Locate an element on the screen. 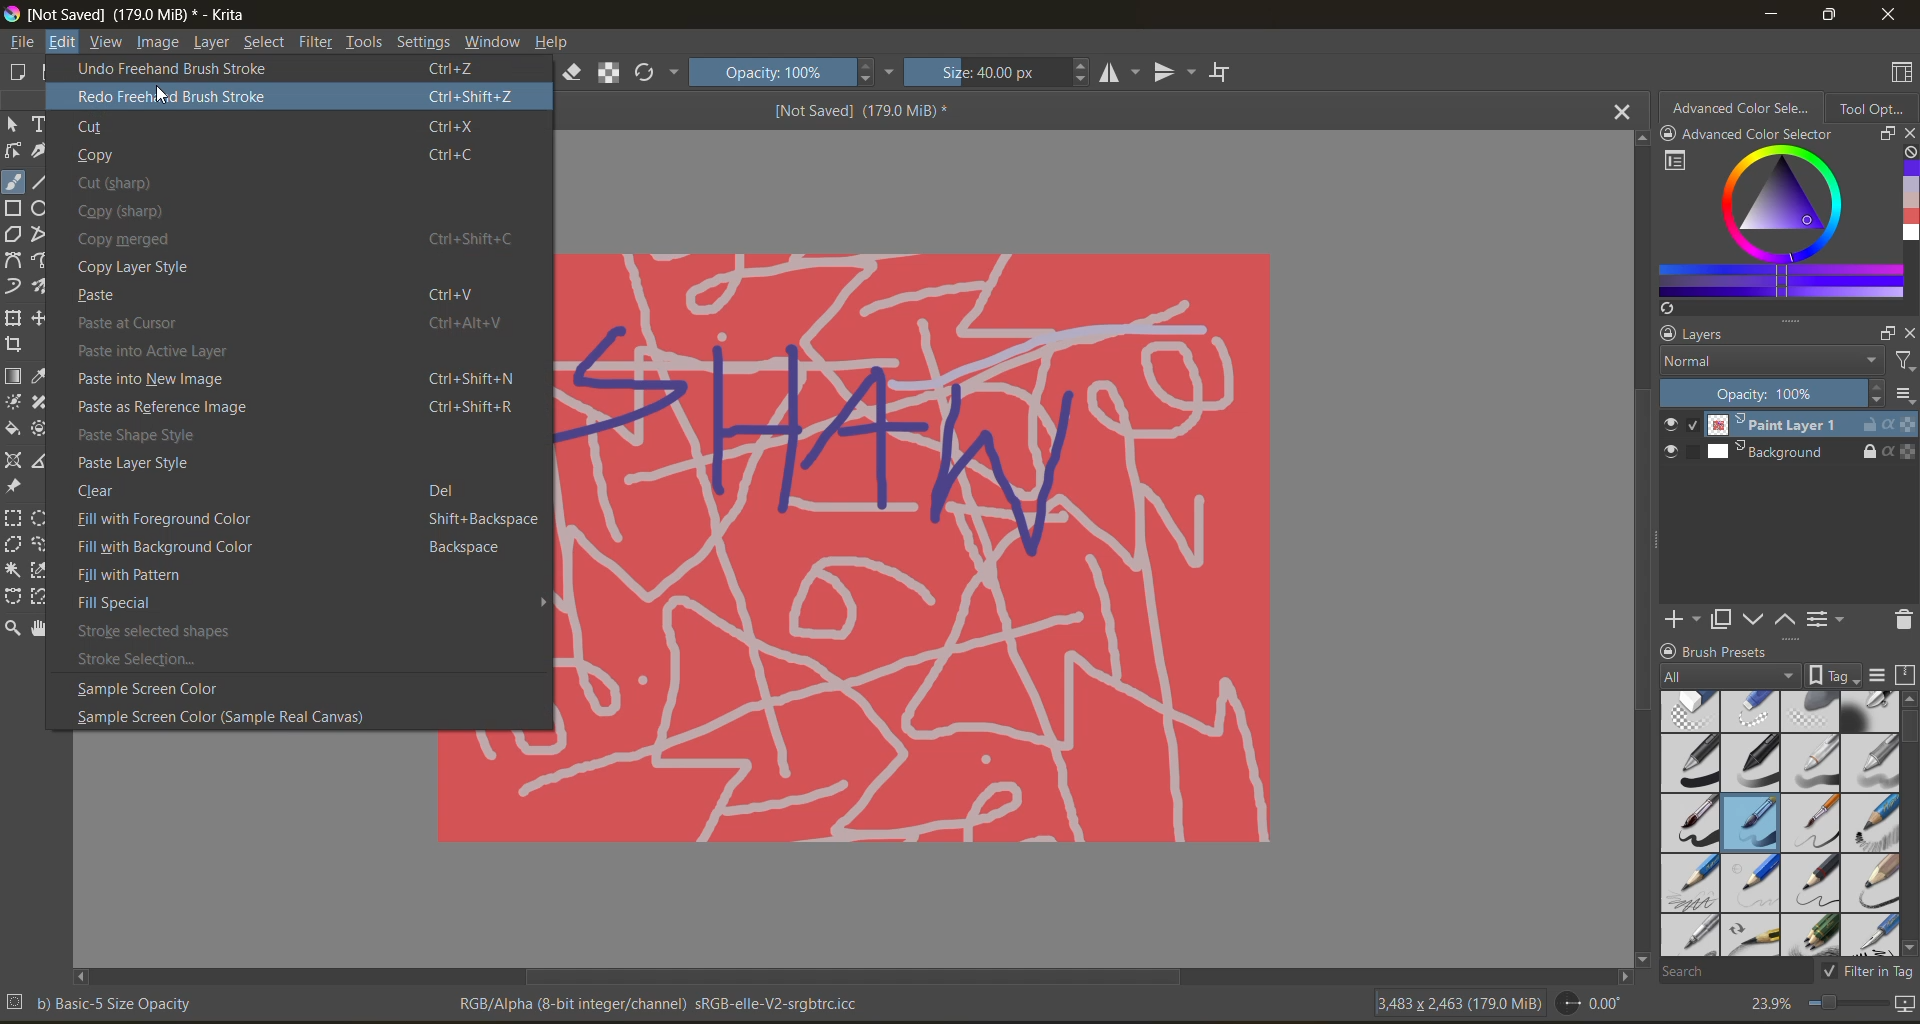 This screenshot has width=1920, height=1024. wrap around mode is located at coordinates (1223, 72).